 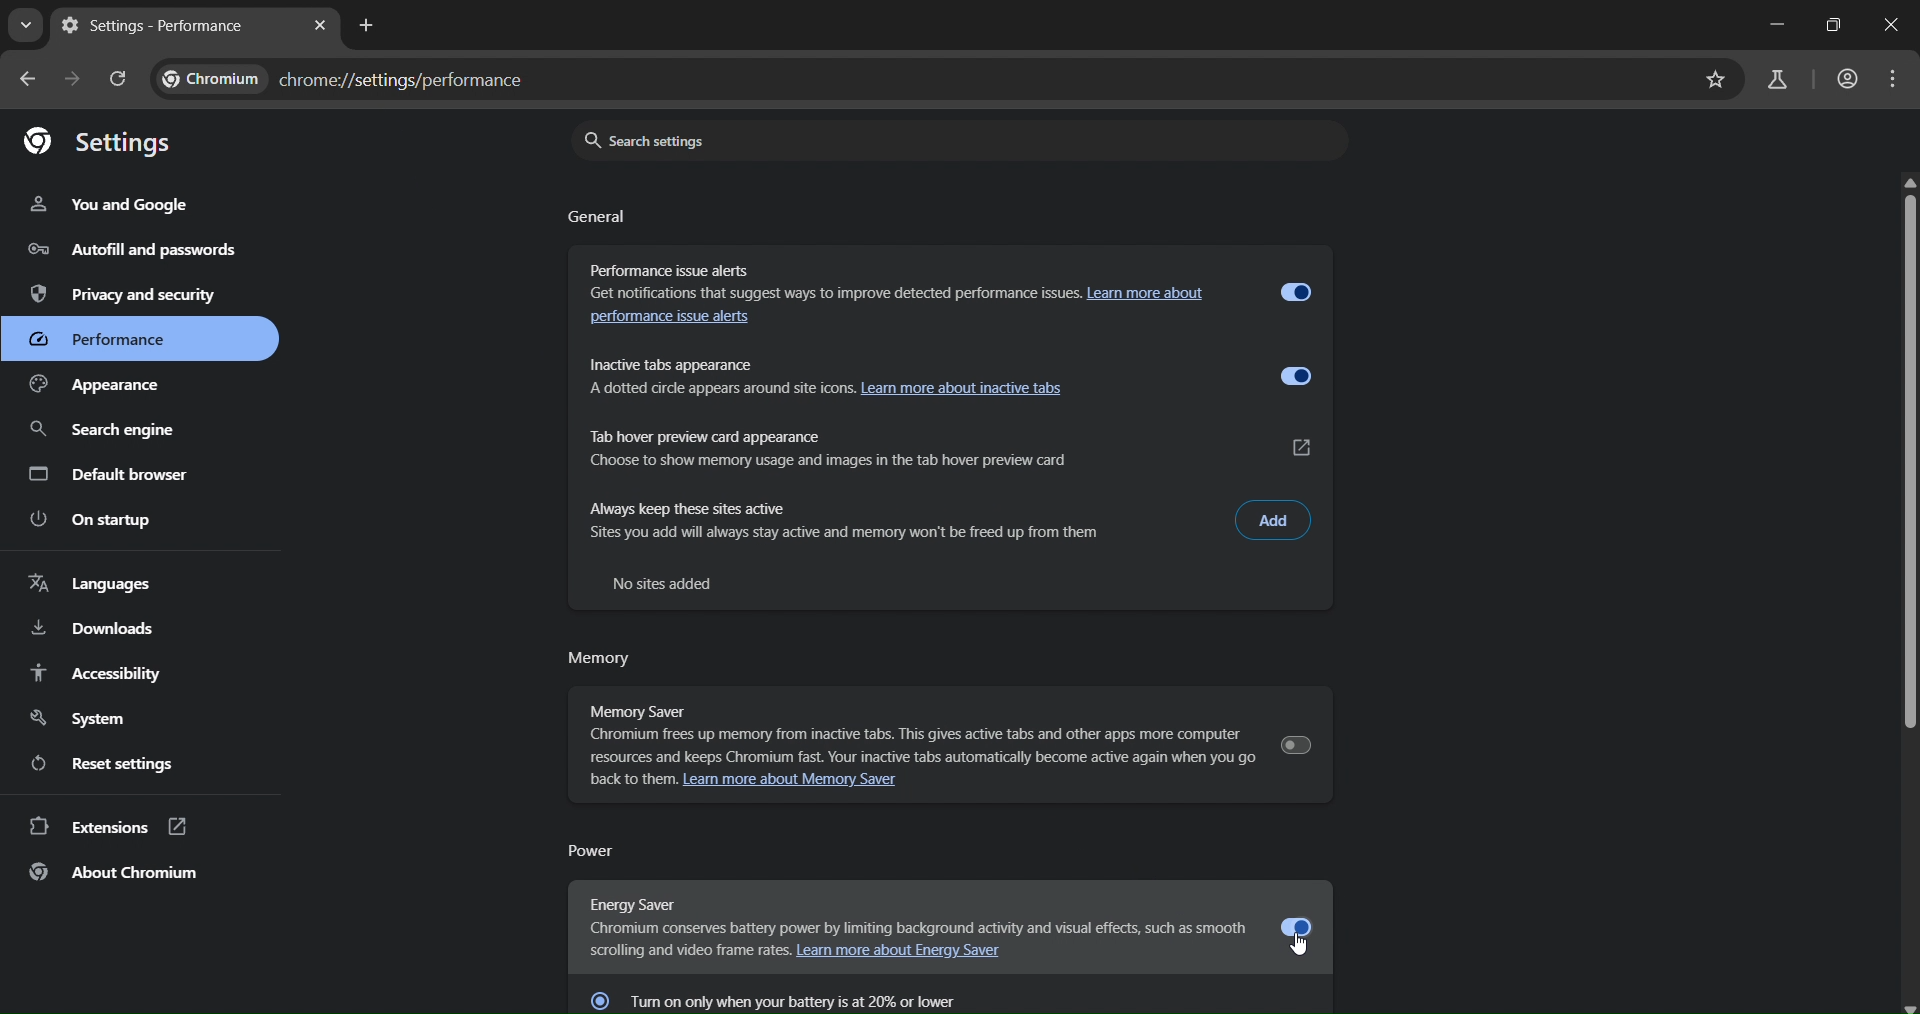 I want to click on go back one page, so click(x=28, y=81).